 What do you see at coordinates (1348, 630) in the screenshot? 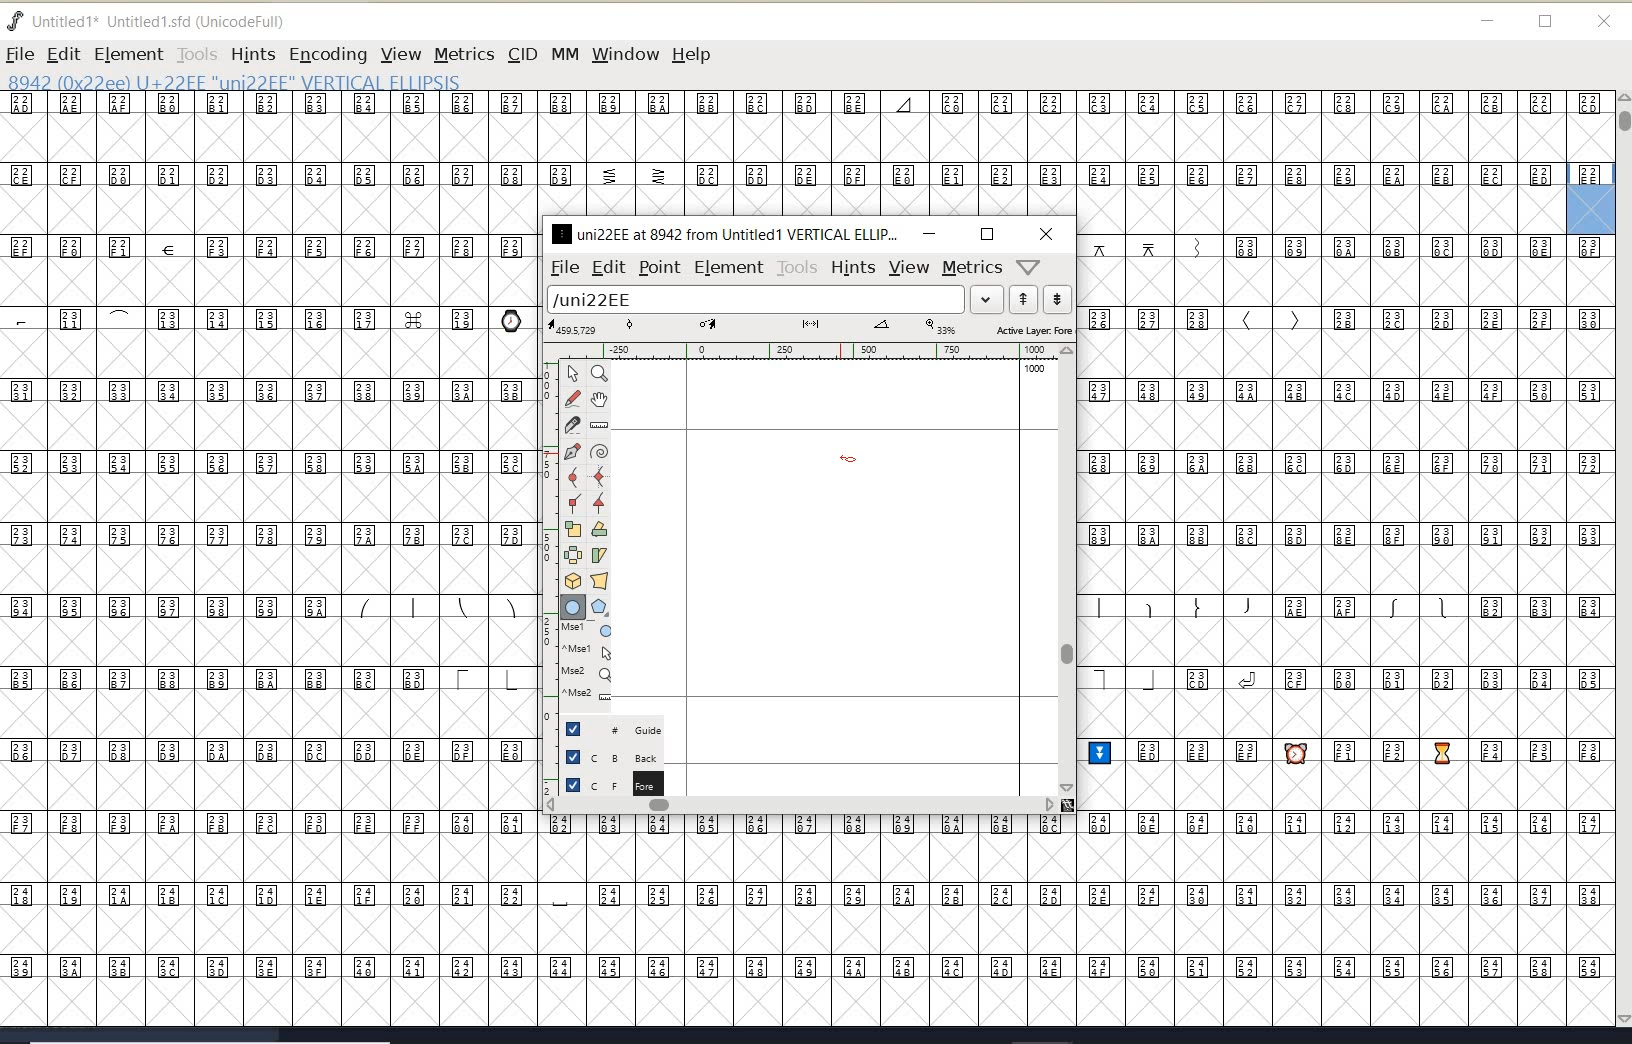
I see `GLYPHY CHARACTERS & NUMBERS` at bounding box center [1348, 630].